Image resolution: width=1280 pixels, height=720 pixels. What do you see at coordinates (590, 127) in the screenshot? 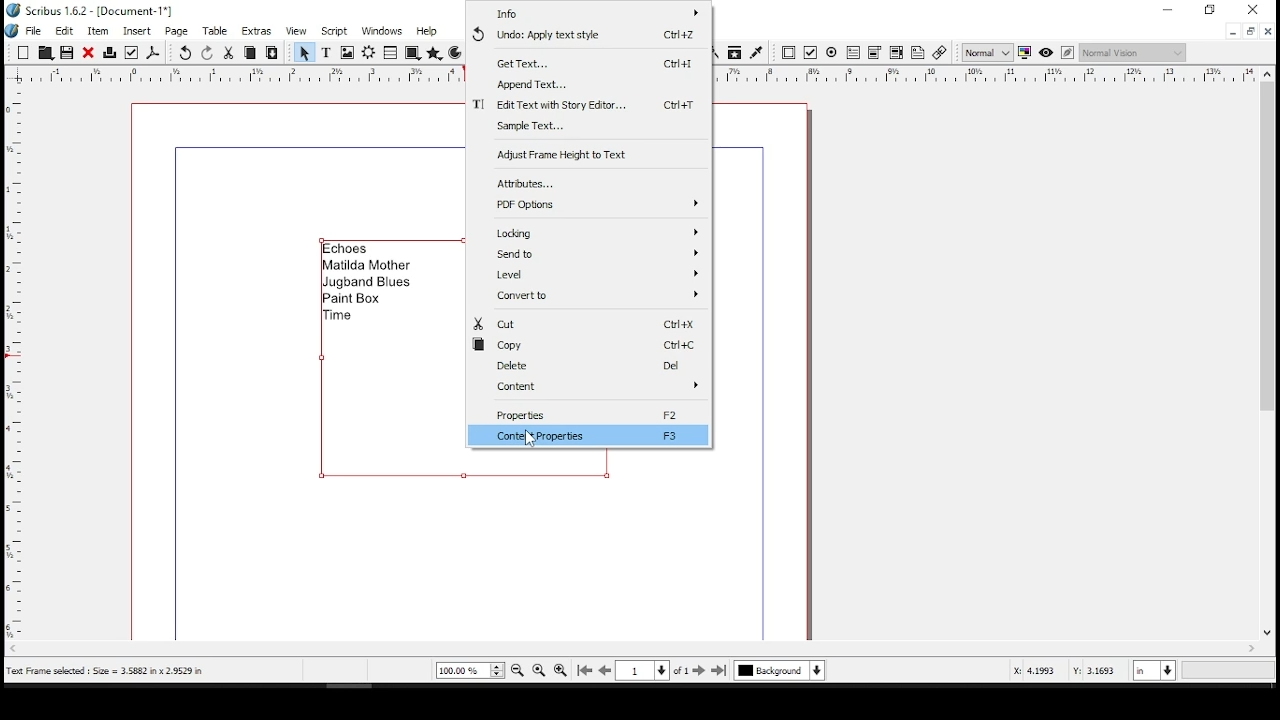
I see `sample text` at bounding box center [590, 127].